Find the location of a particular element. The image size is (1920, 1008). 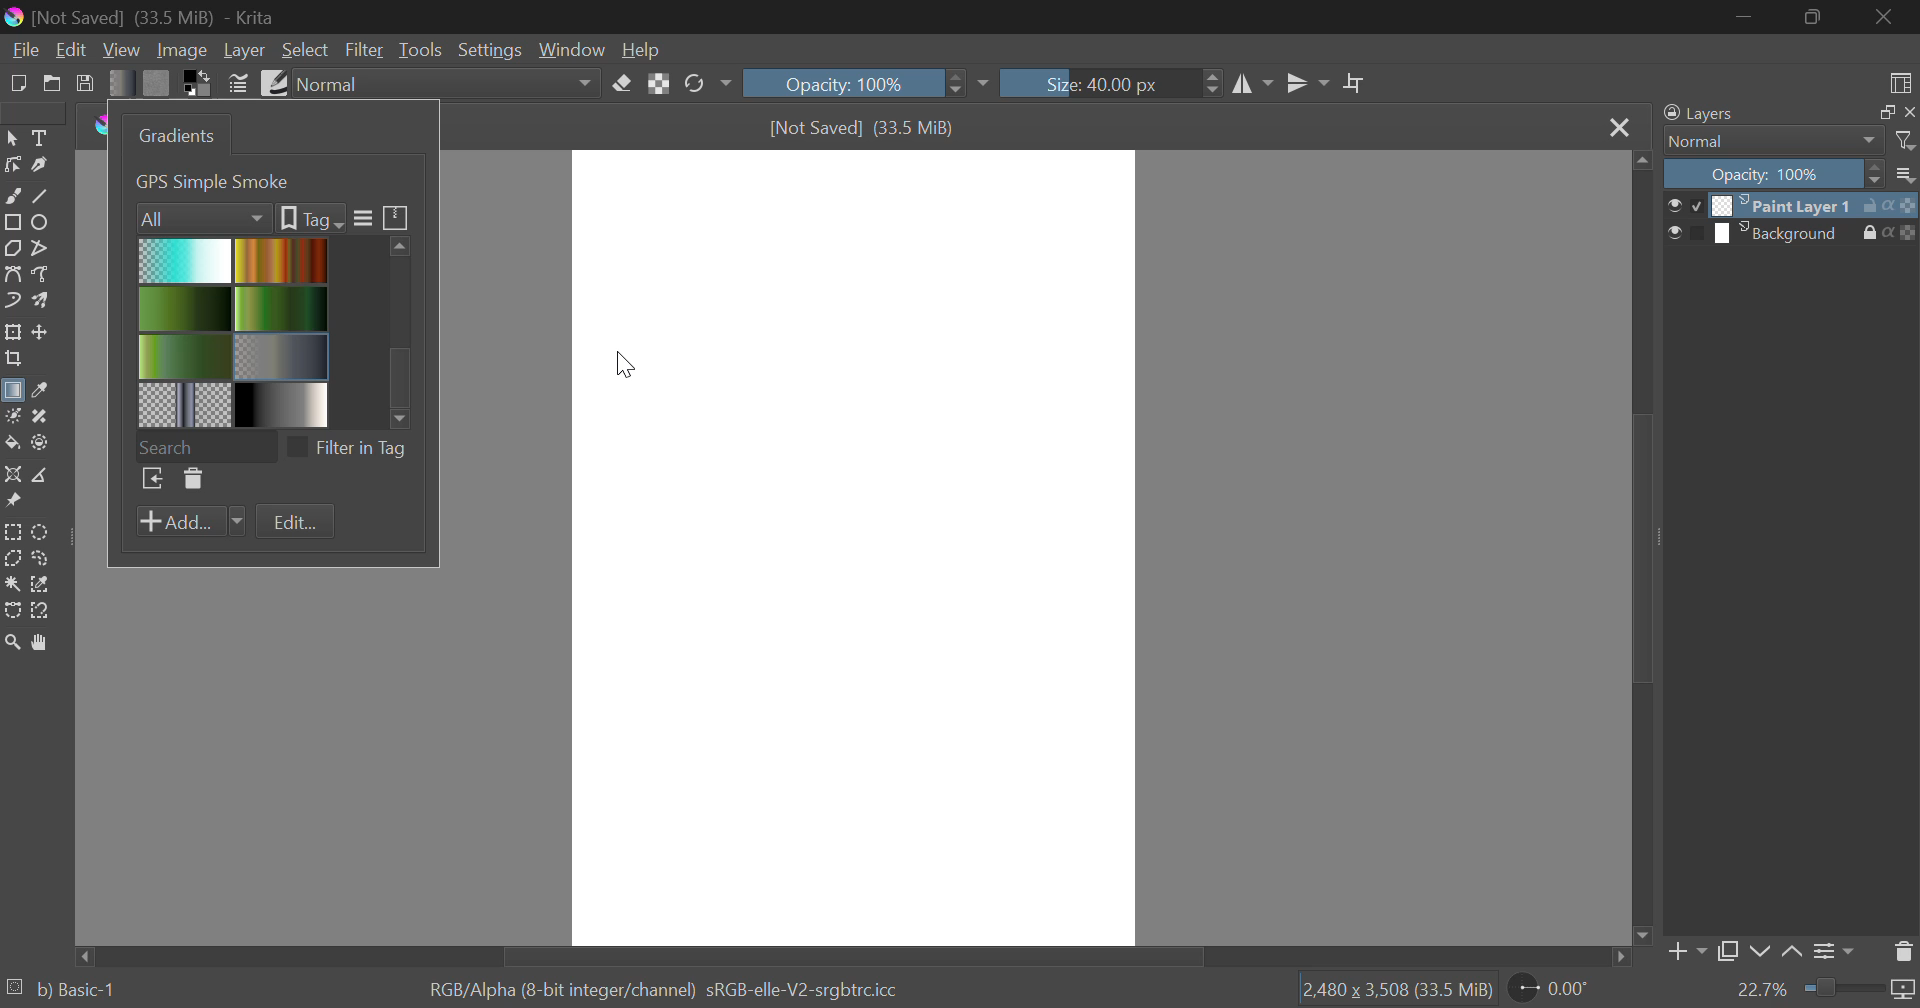

Layer Settings is located at coordinates (1831, 951).